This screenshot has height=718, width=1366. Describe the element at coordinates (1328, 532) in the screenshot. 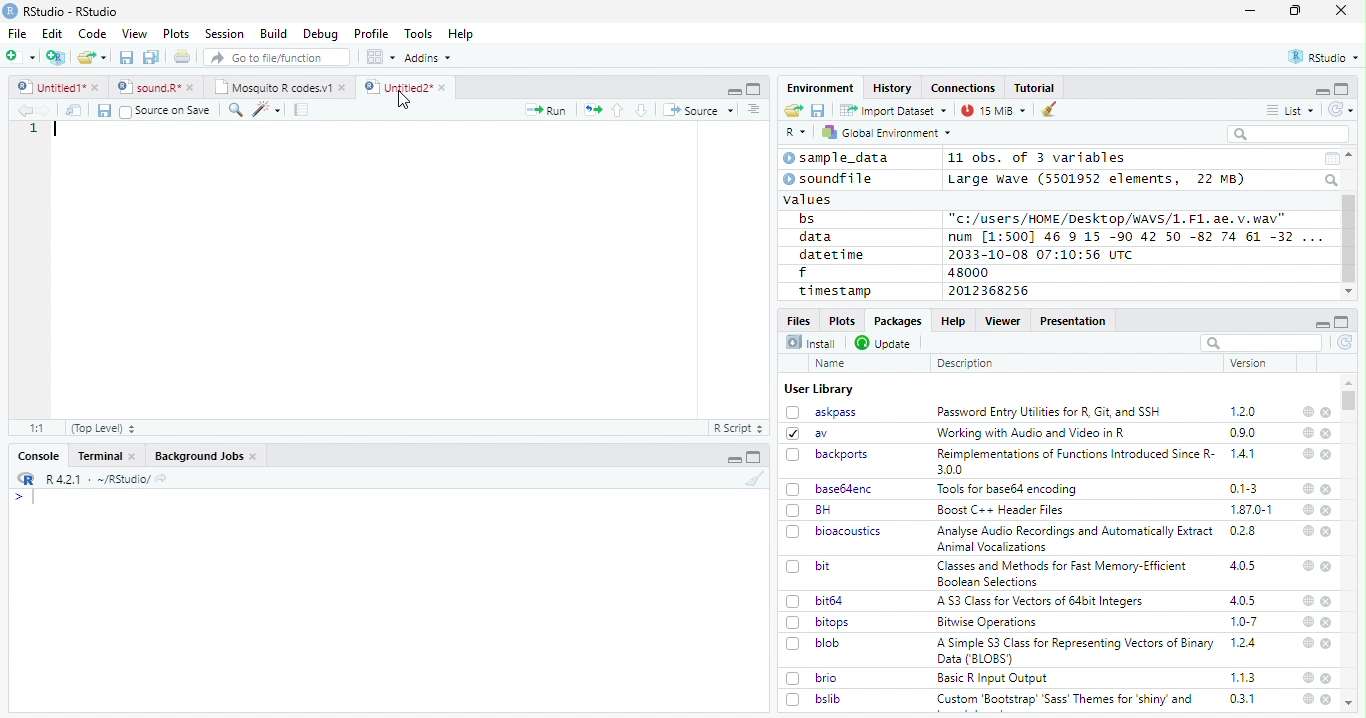

I see `close` at that location.